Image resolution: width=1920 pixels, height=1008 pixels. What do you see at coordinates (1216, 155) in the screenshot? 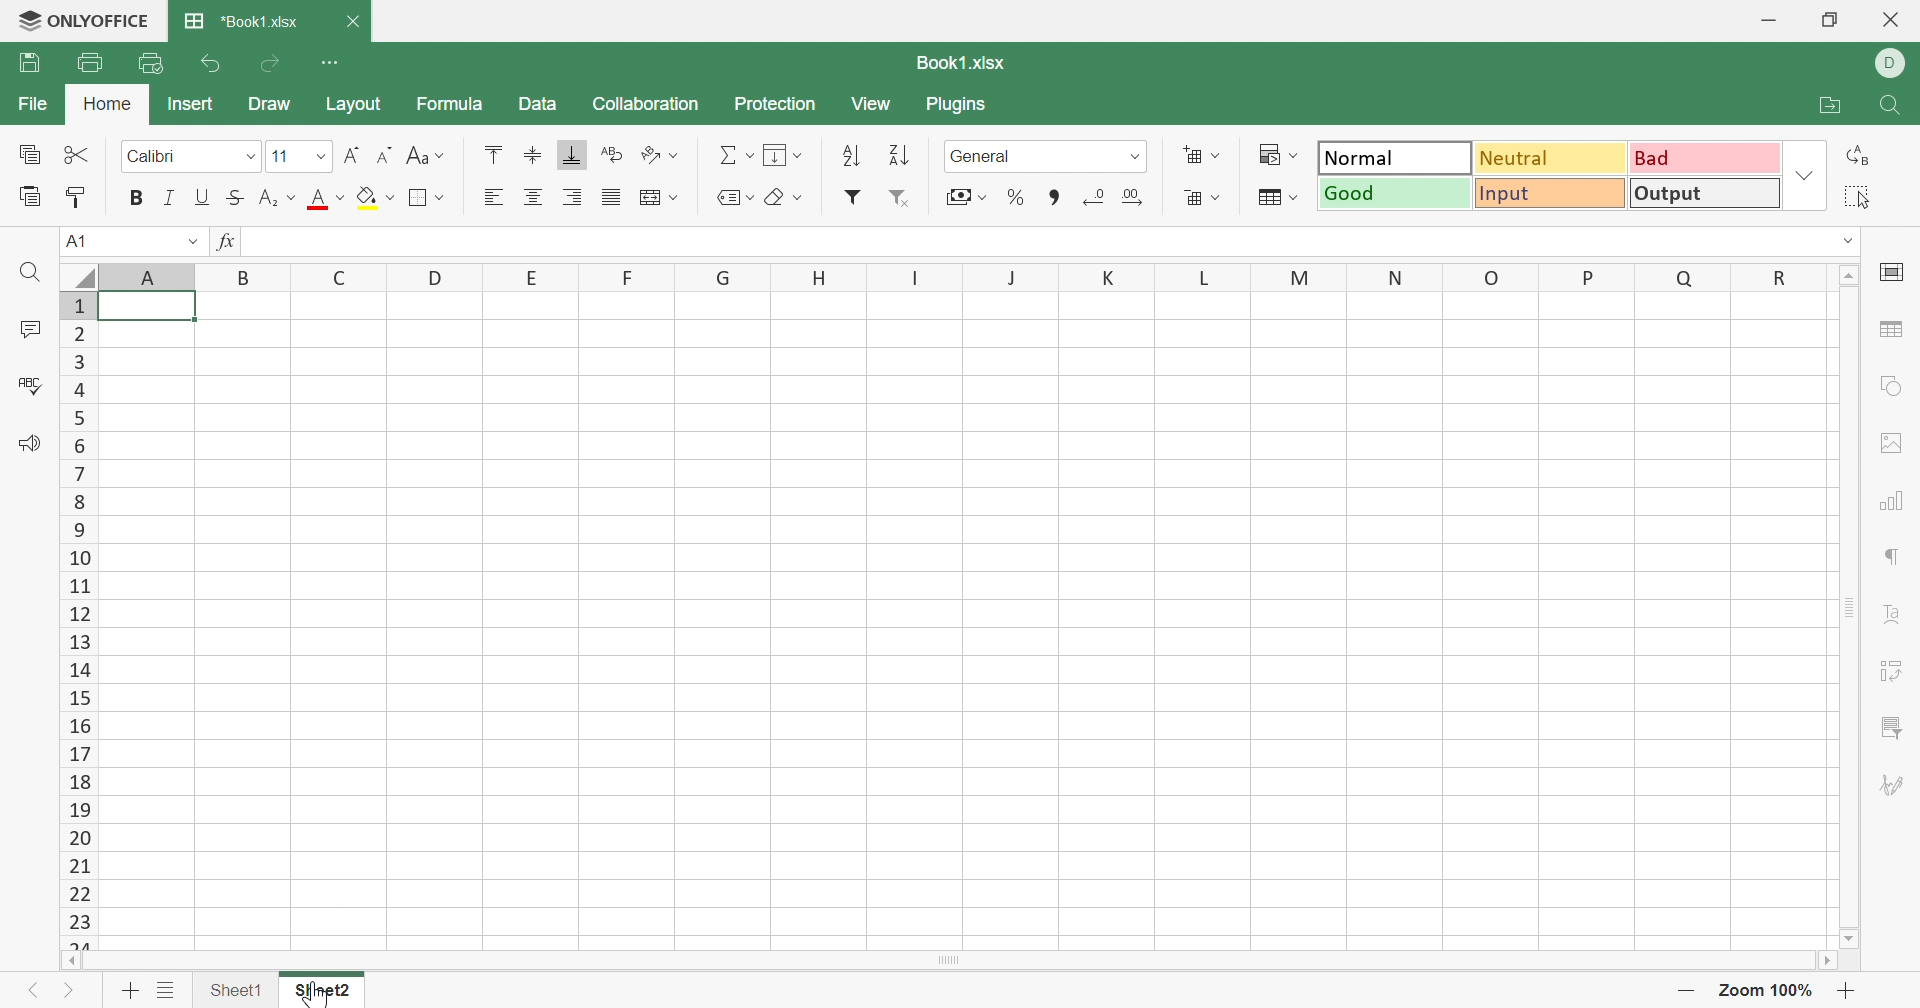
I see `Drop Down` at bounding box center [1216, 155].